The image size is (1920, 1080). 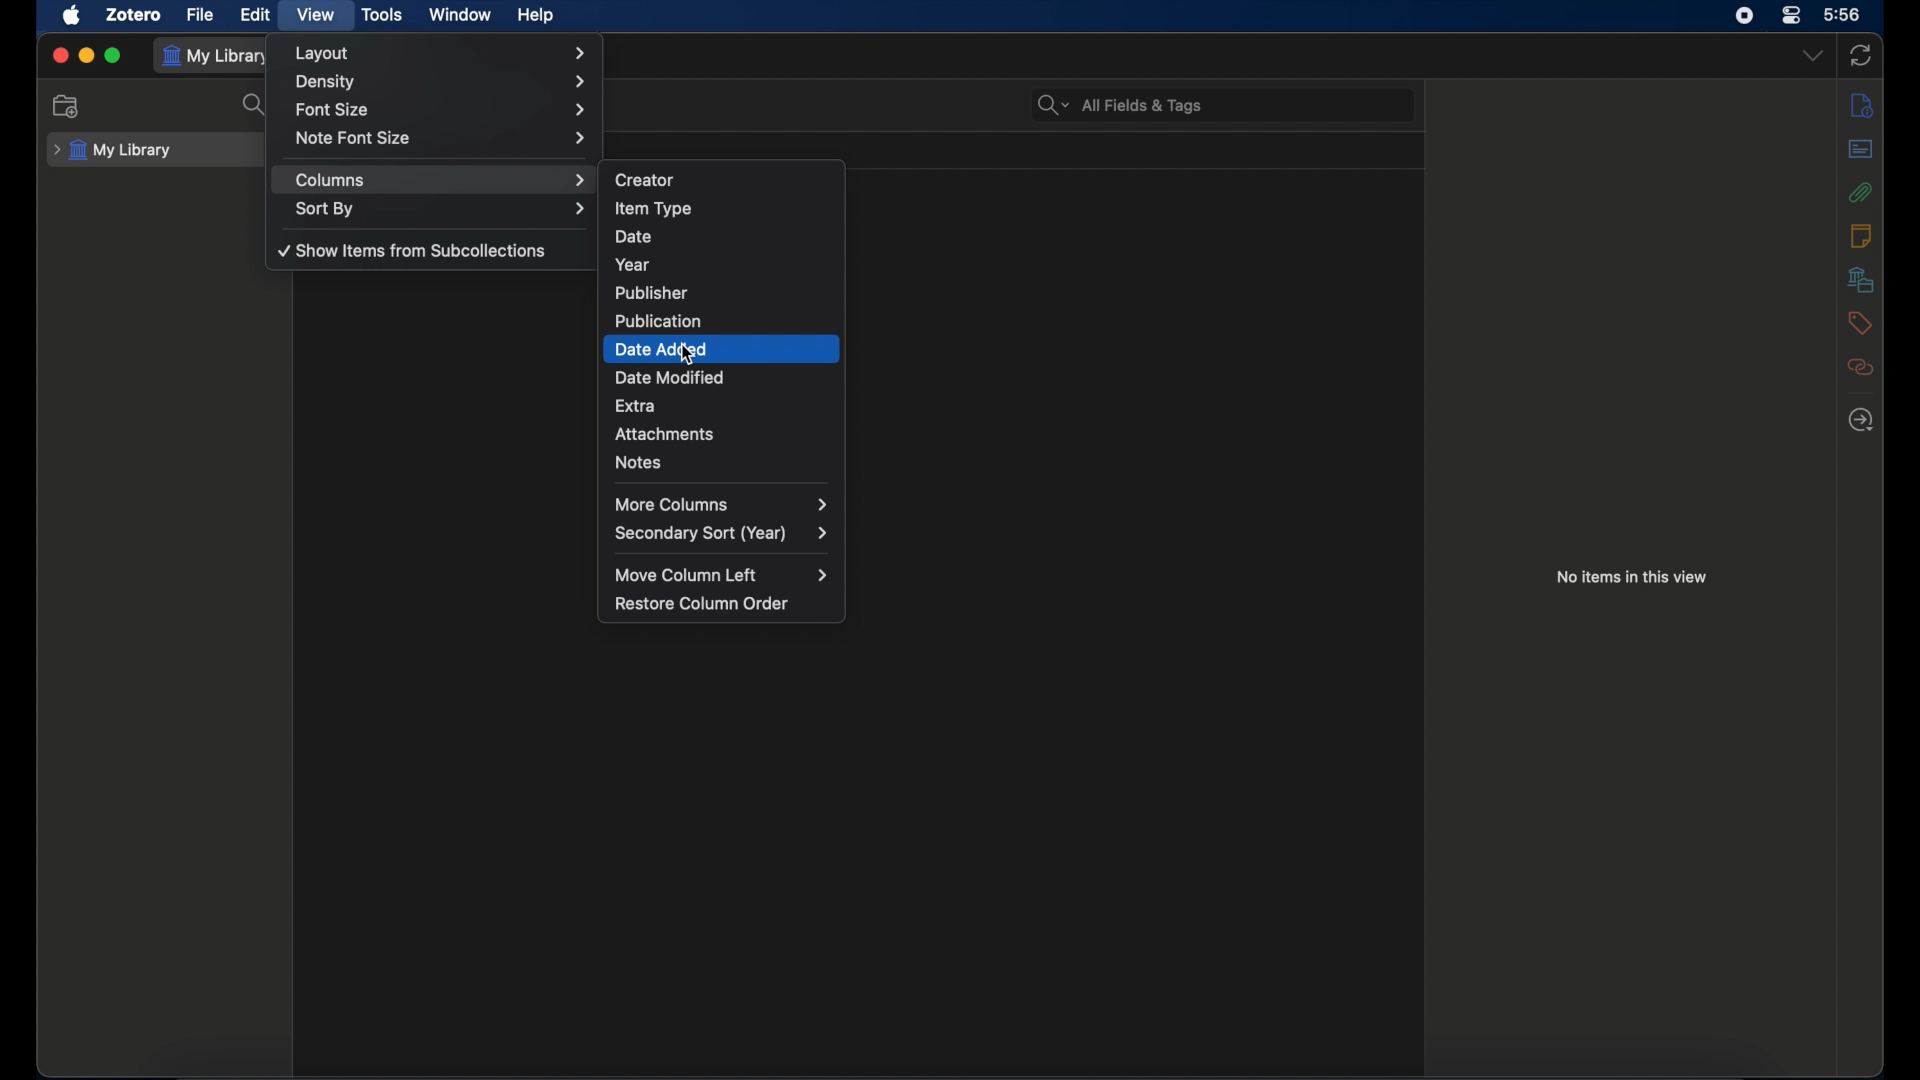 I want to click on sort by, so click(x=442, y=210).